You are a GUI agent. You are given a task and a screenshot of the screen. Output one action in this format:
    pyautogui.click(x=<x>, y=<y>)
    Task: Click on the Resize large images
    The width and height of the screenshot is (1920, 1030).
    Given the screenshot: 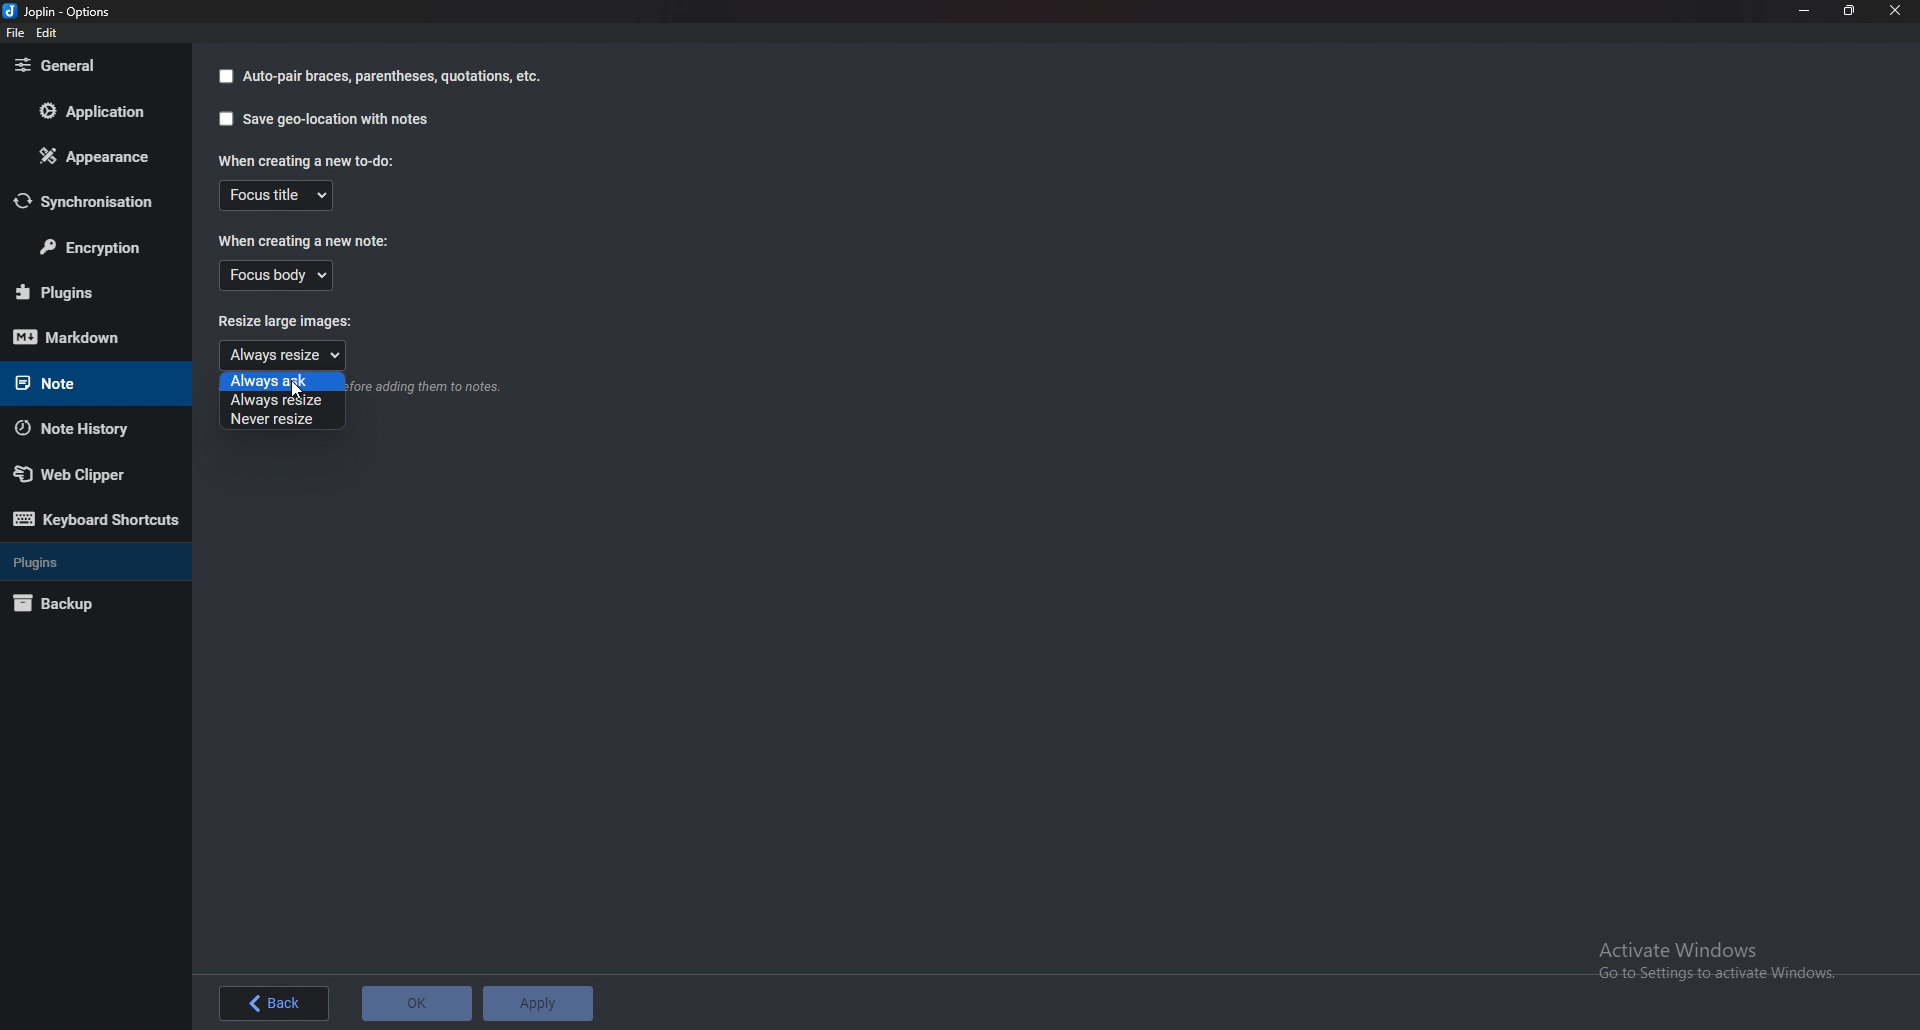 What is the action you would take?
    pyautogui.click(x=296, y=324)
    